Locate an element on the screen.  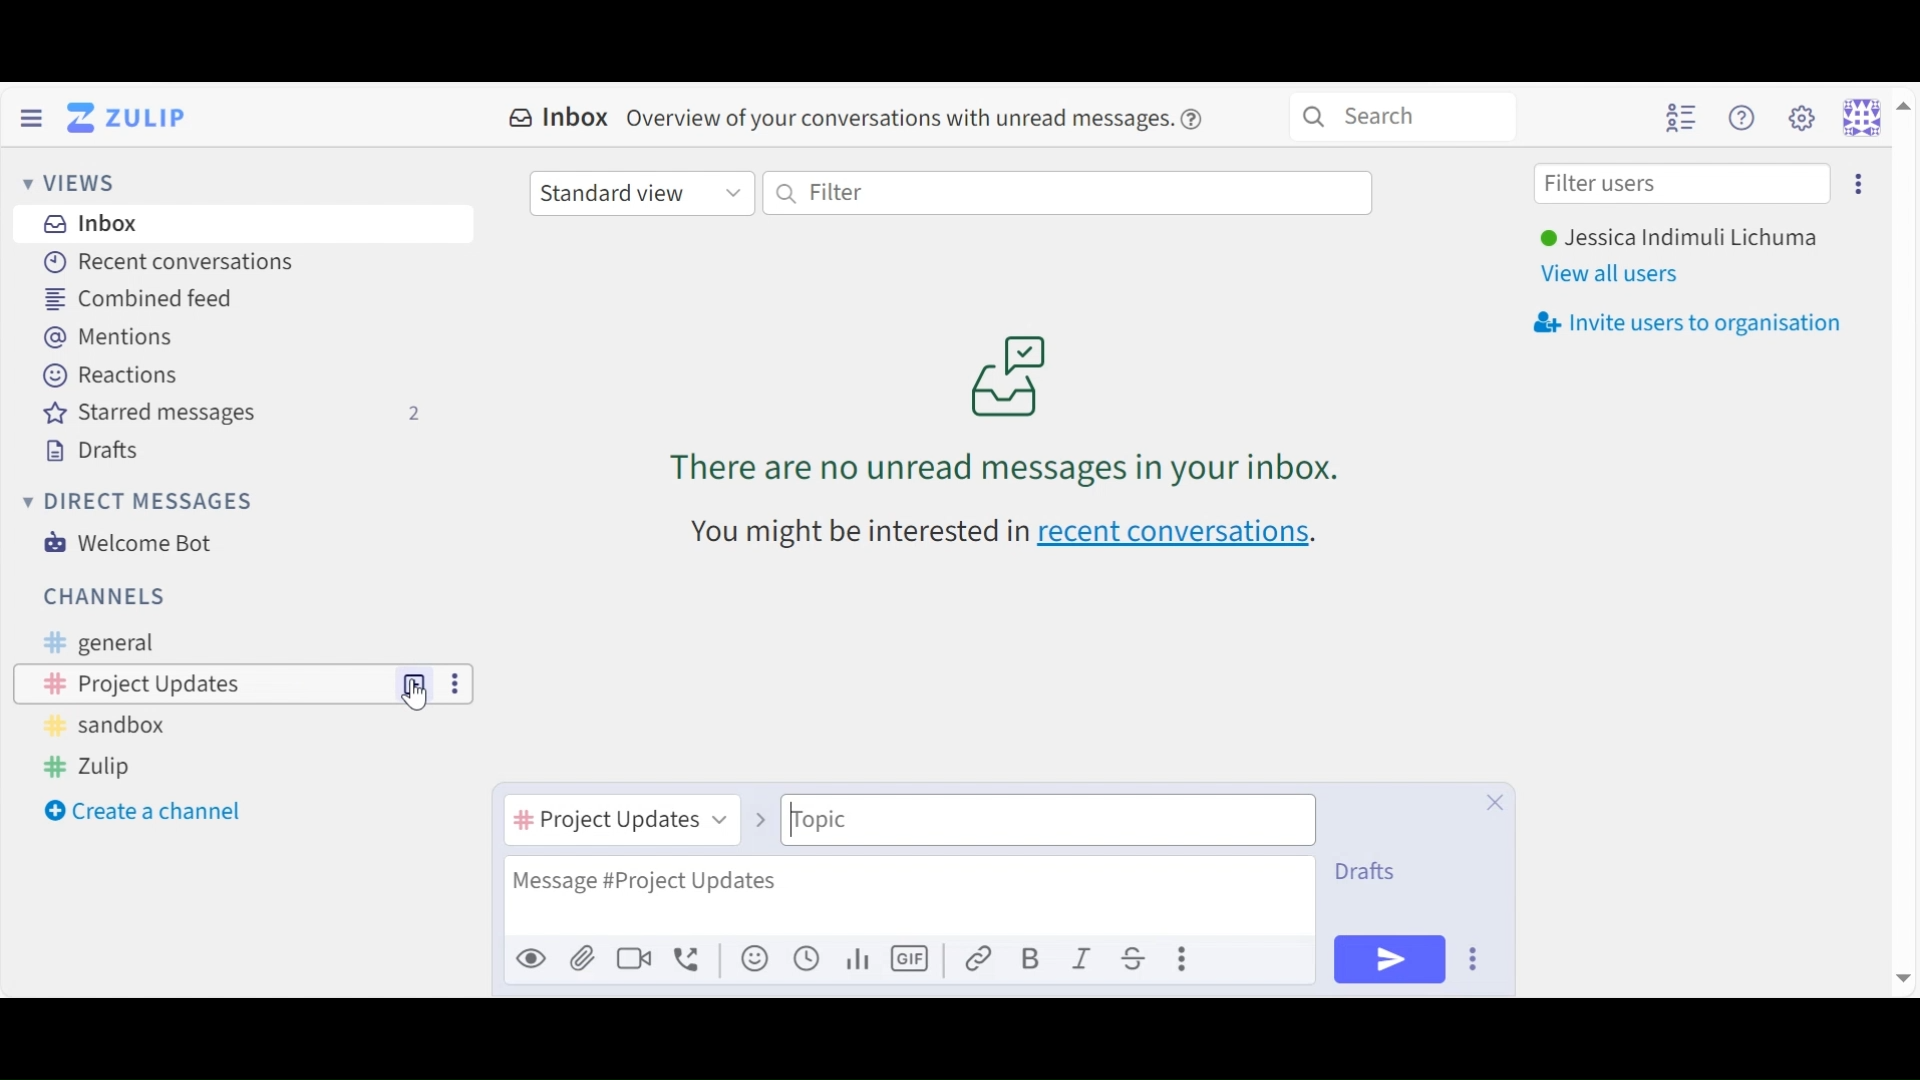
Drafts is located at coordinates (1371, 871).